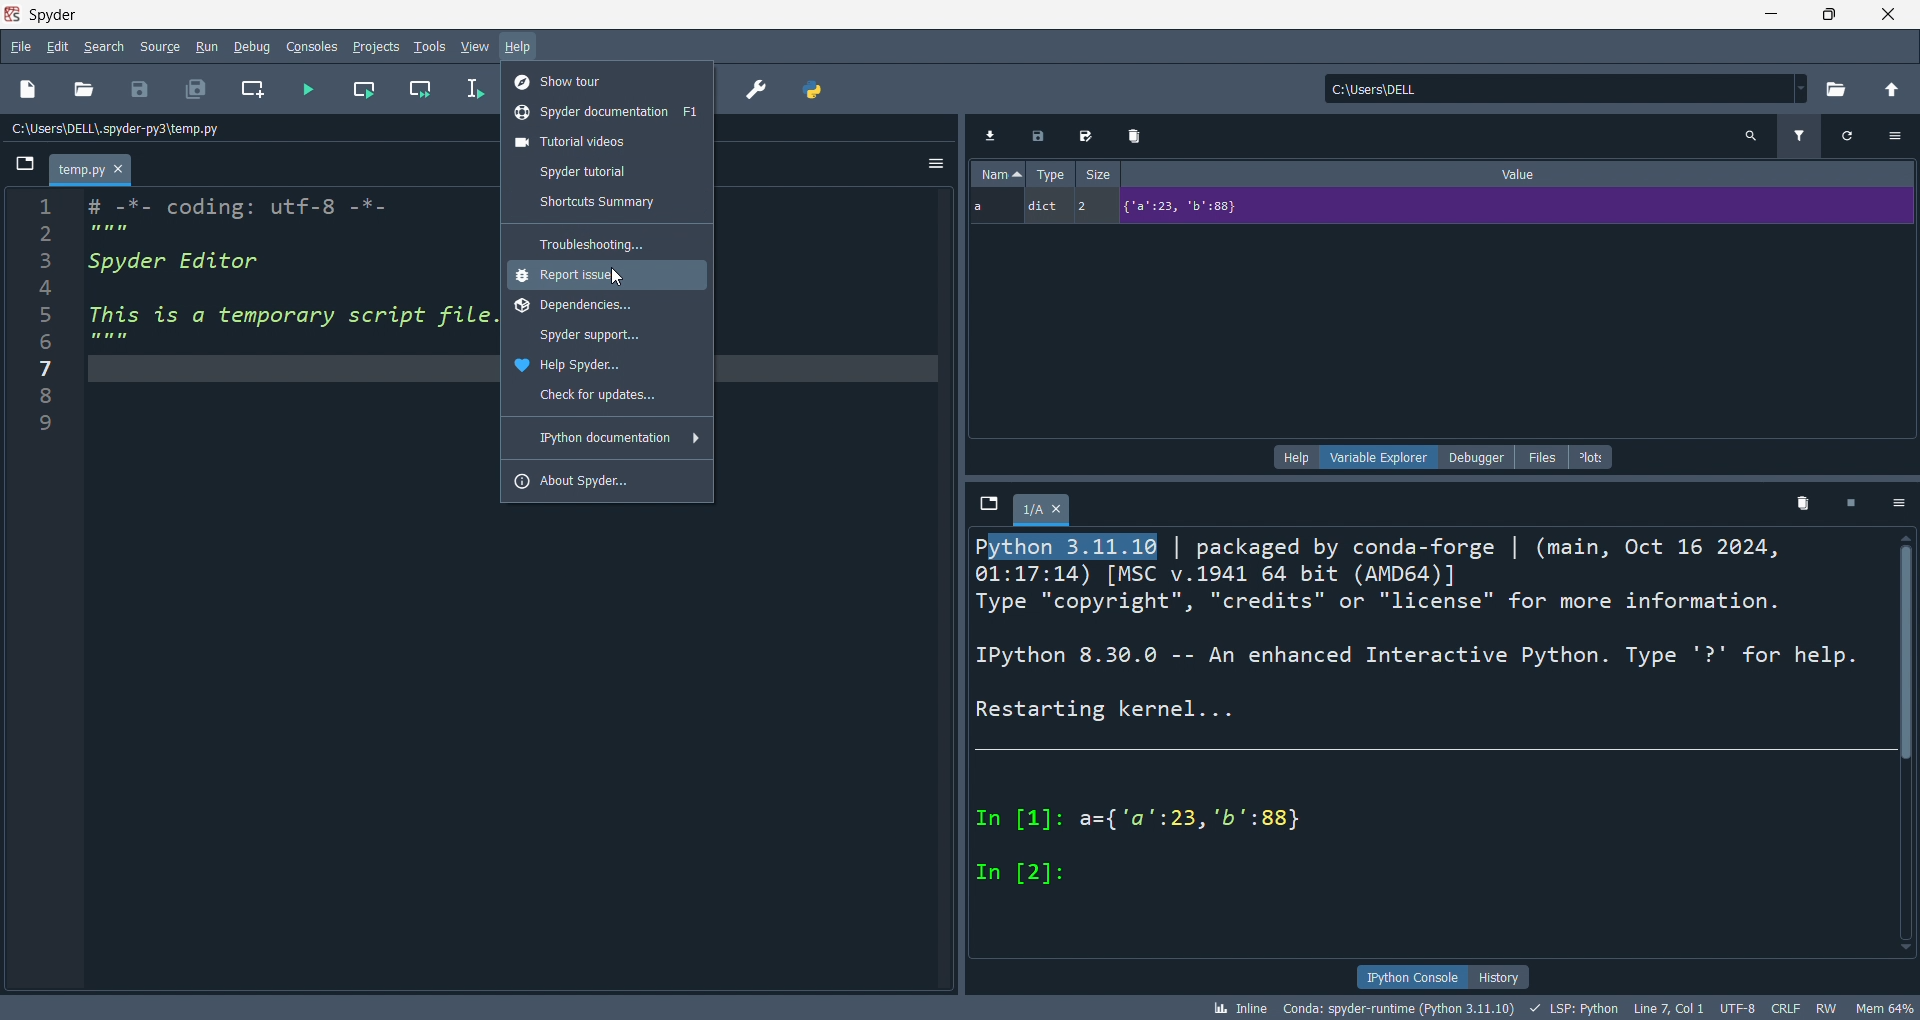 This screenshot has width=1920, height=1020. Describe the element at coordinates (520, 47) in the screenshot. I see `help` at that location.